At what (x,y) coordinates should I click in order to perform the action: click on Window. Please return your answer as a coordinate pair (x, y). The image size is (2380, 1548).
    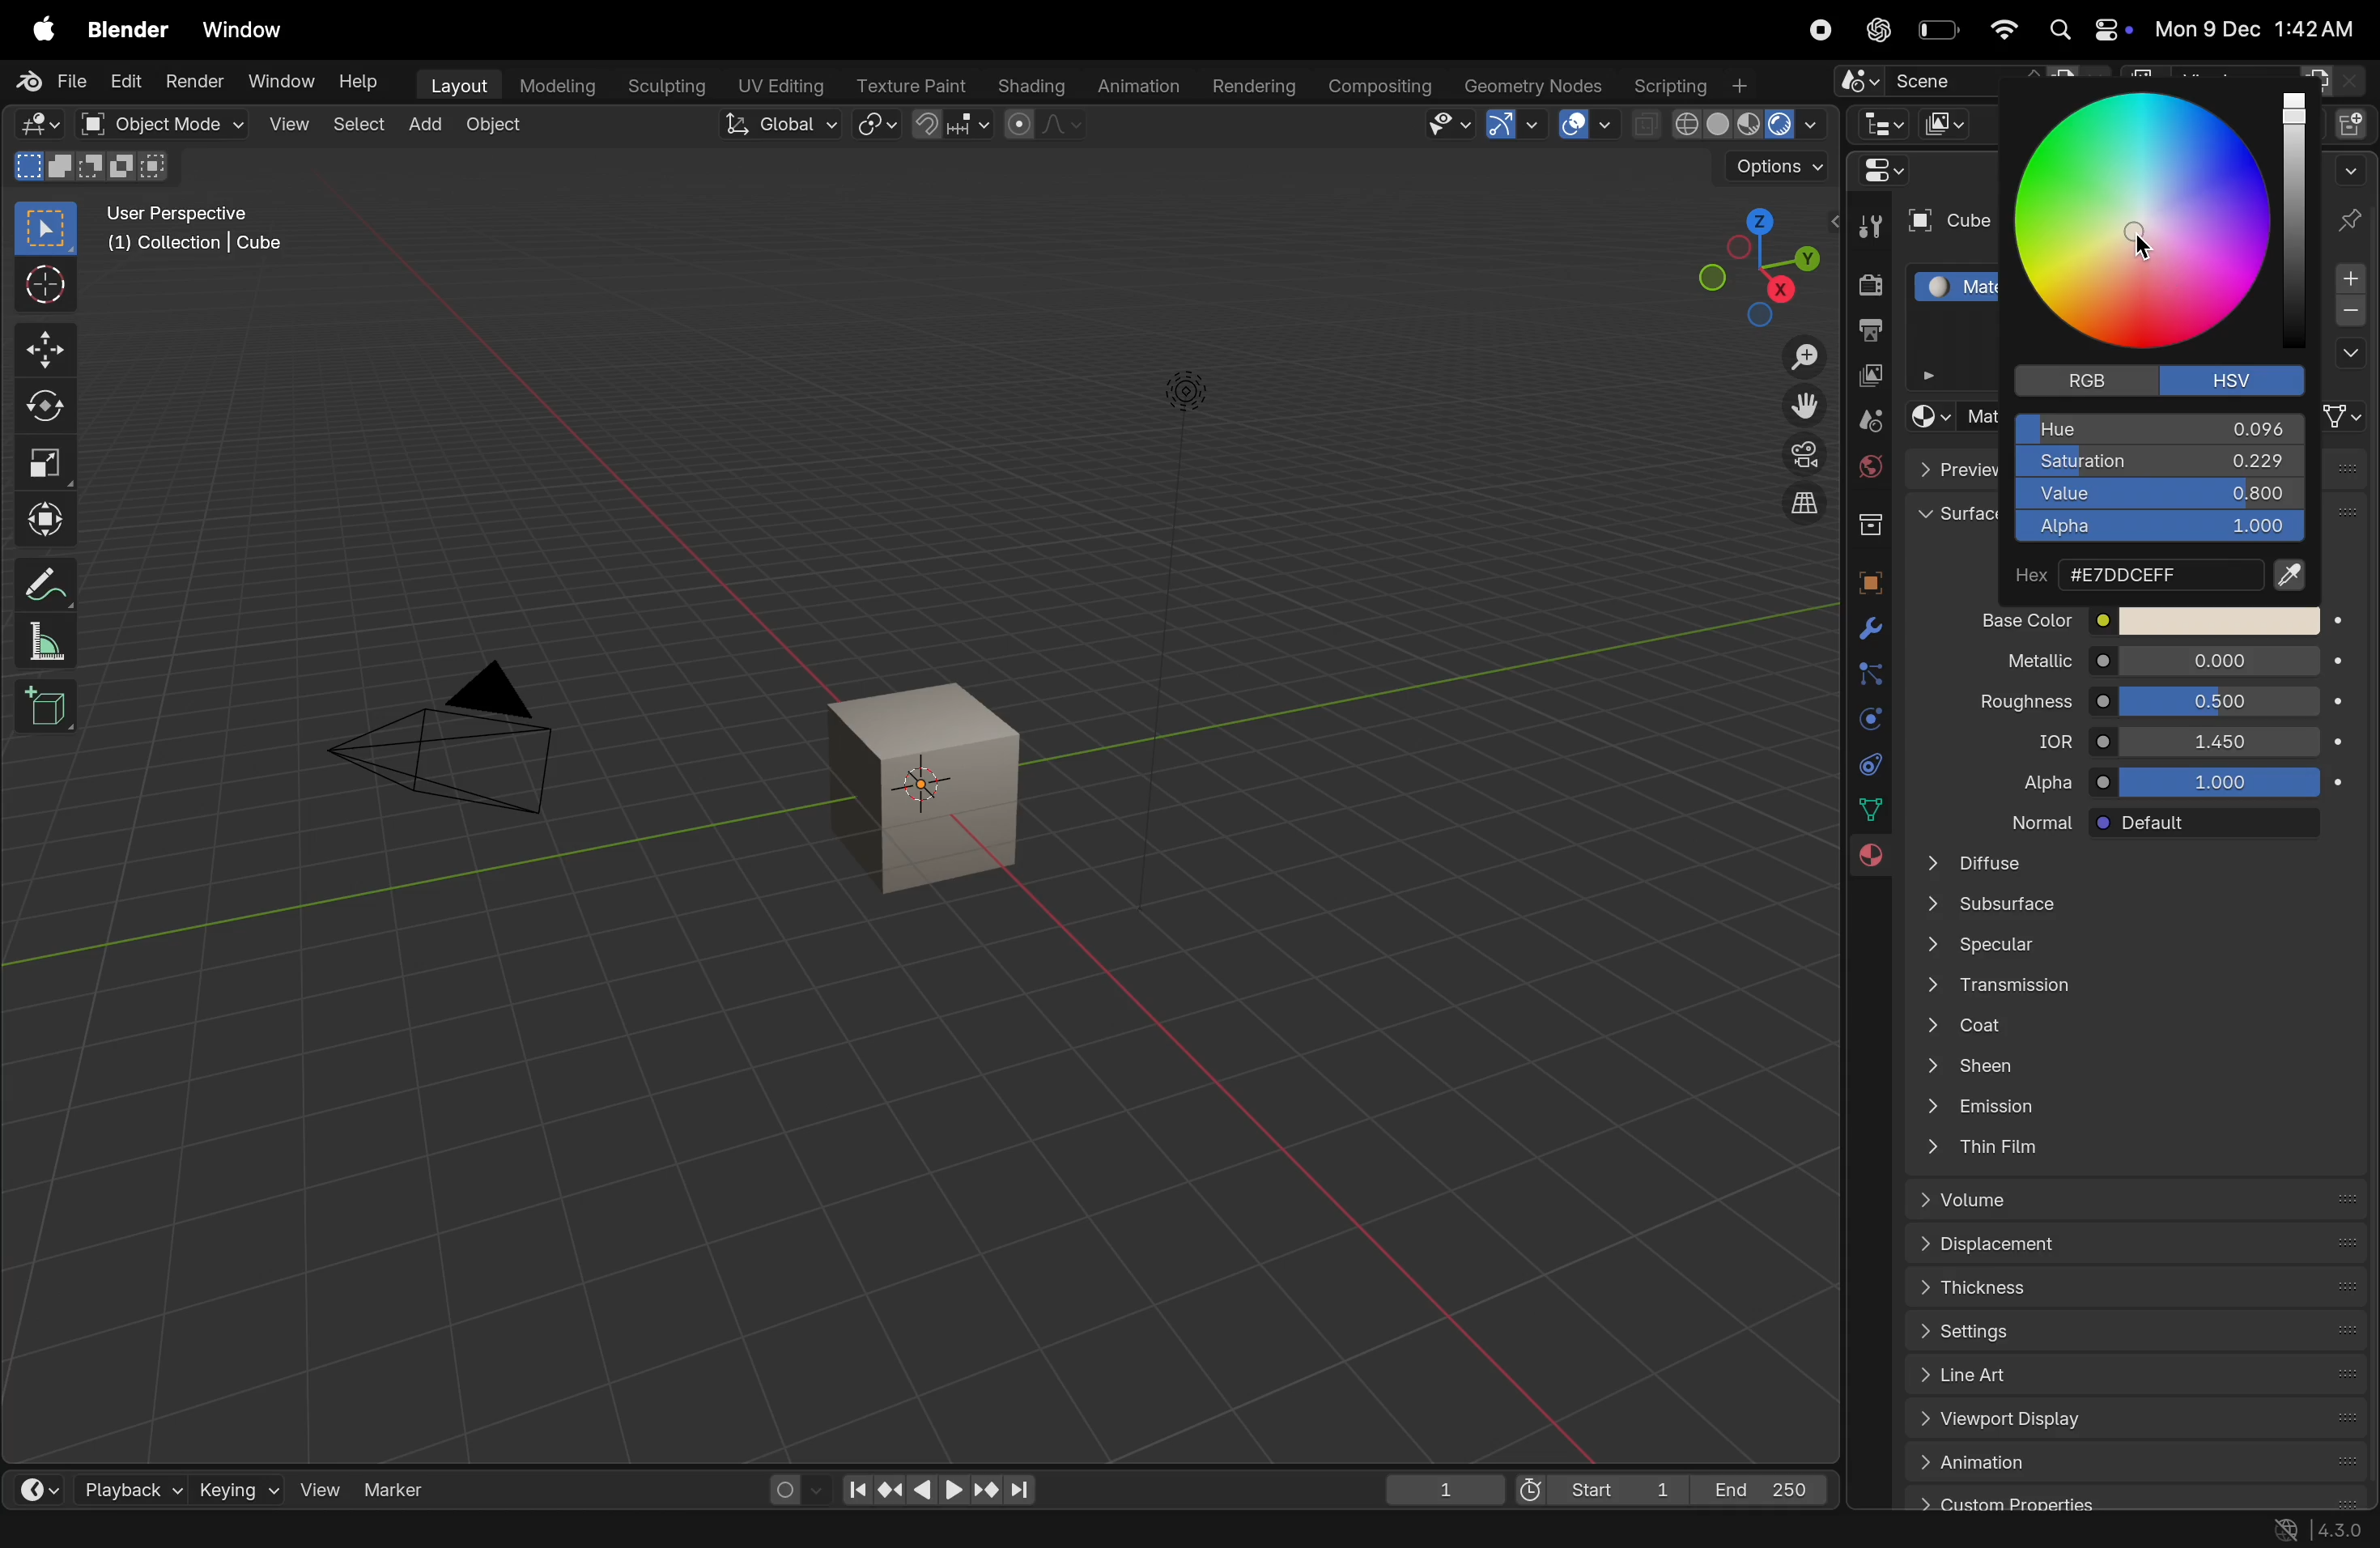
    Looking at the image, I should click on (243, 32).